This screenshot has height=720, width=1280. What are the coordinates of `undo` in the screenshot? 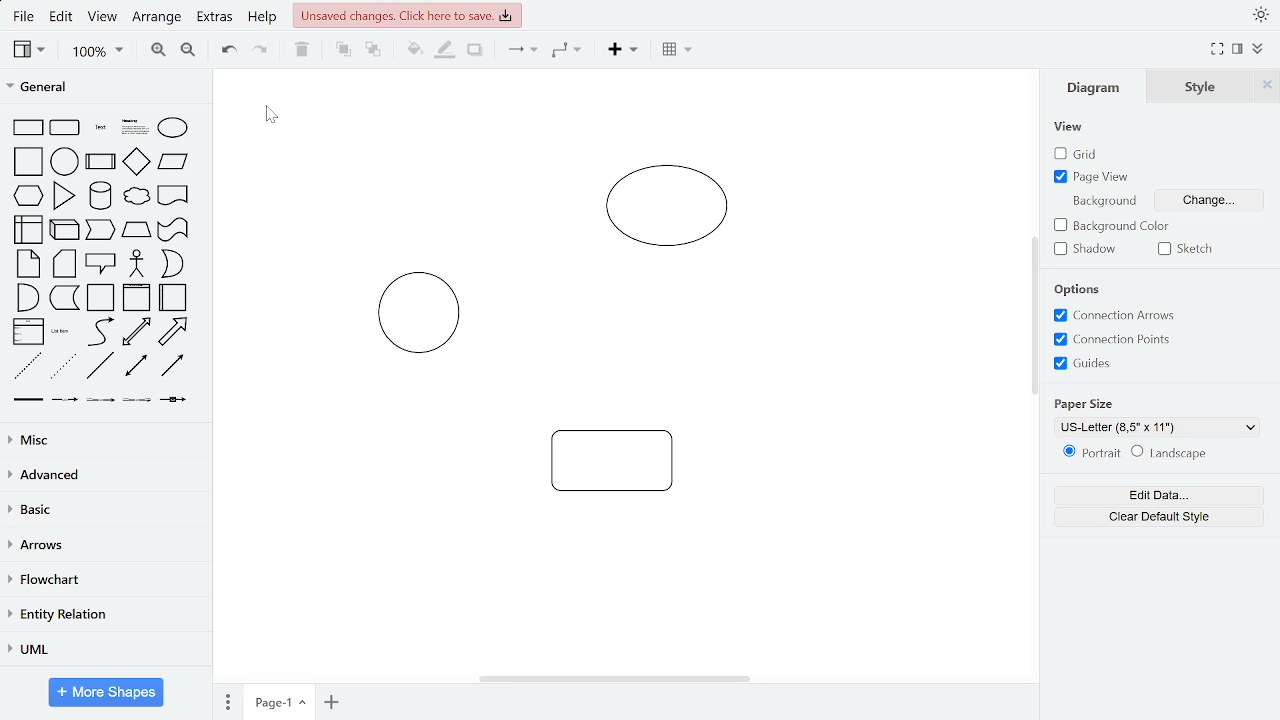 It's located at (230, 51).